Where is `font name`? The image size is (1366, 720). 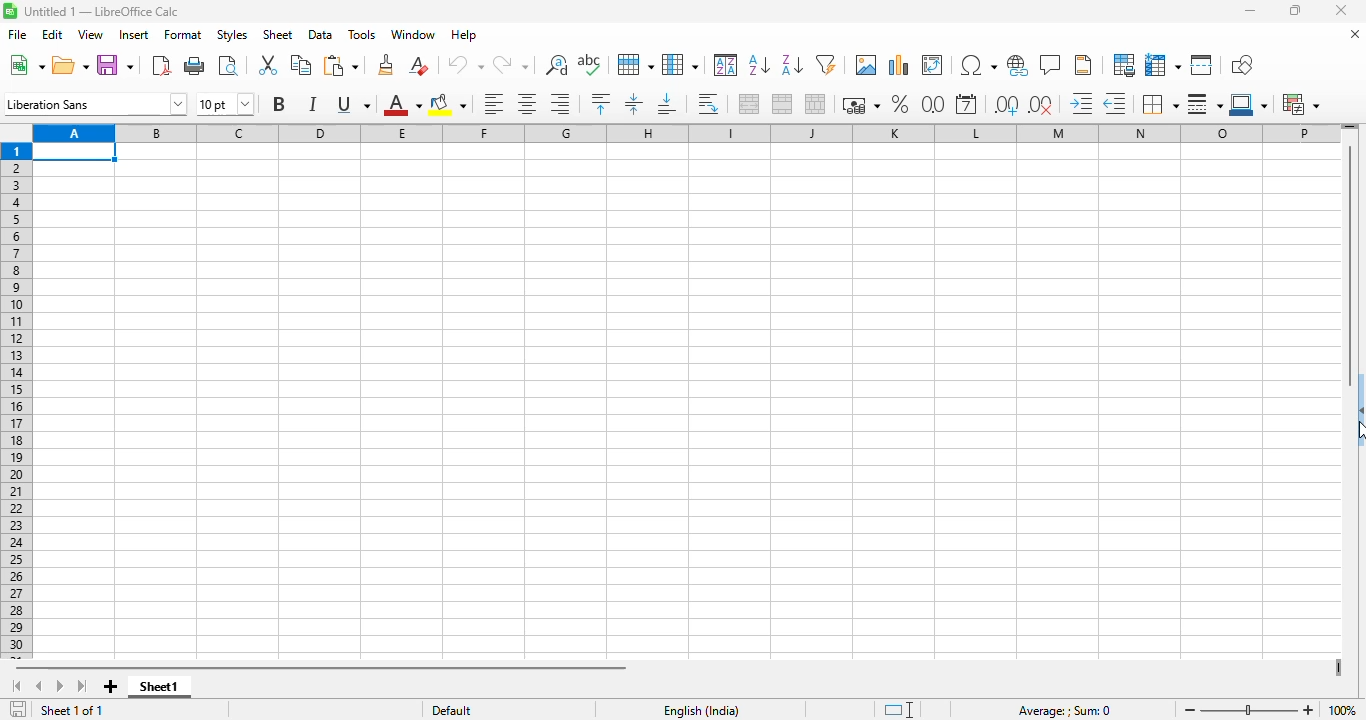 font name is located at coordinates (96, 104).